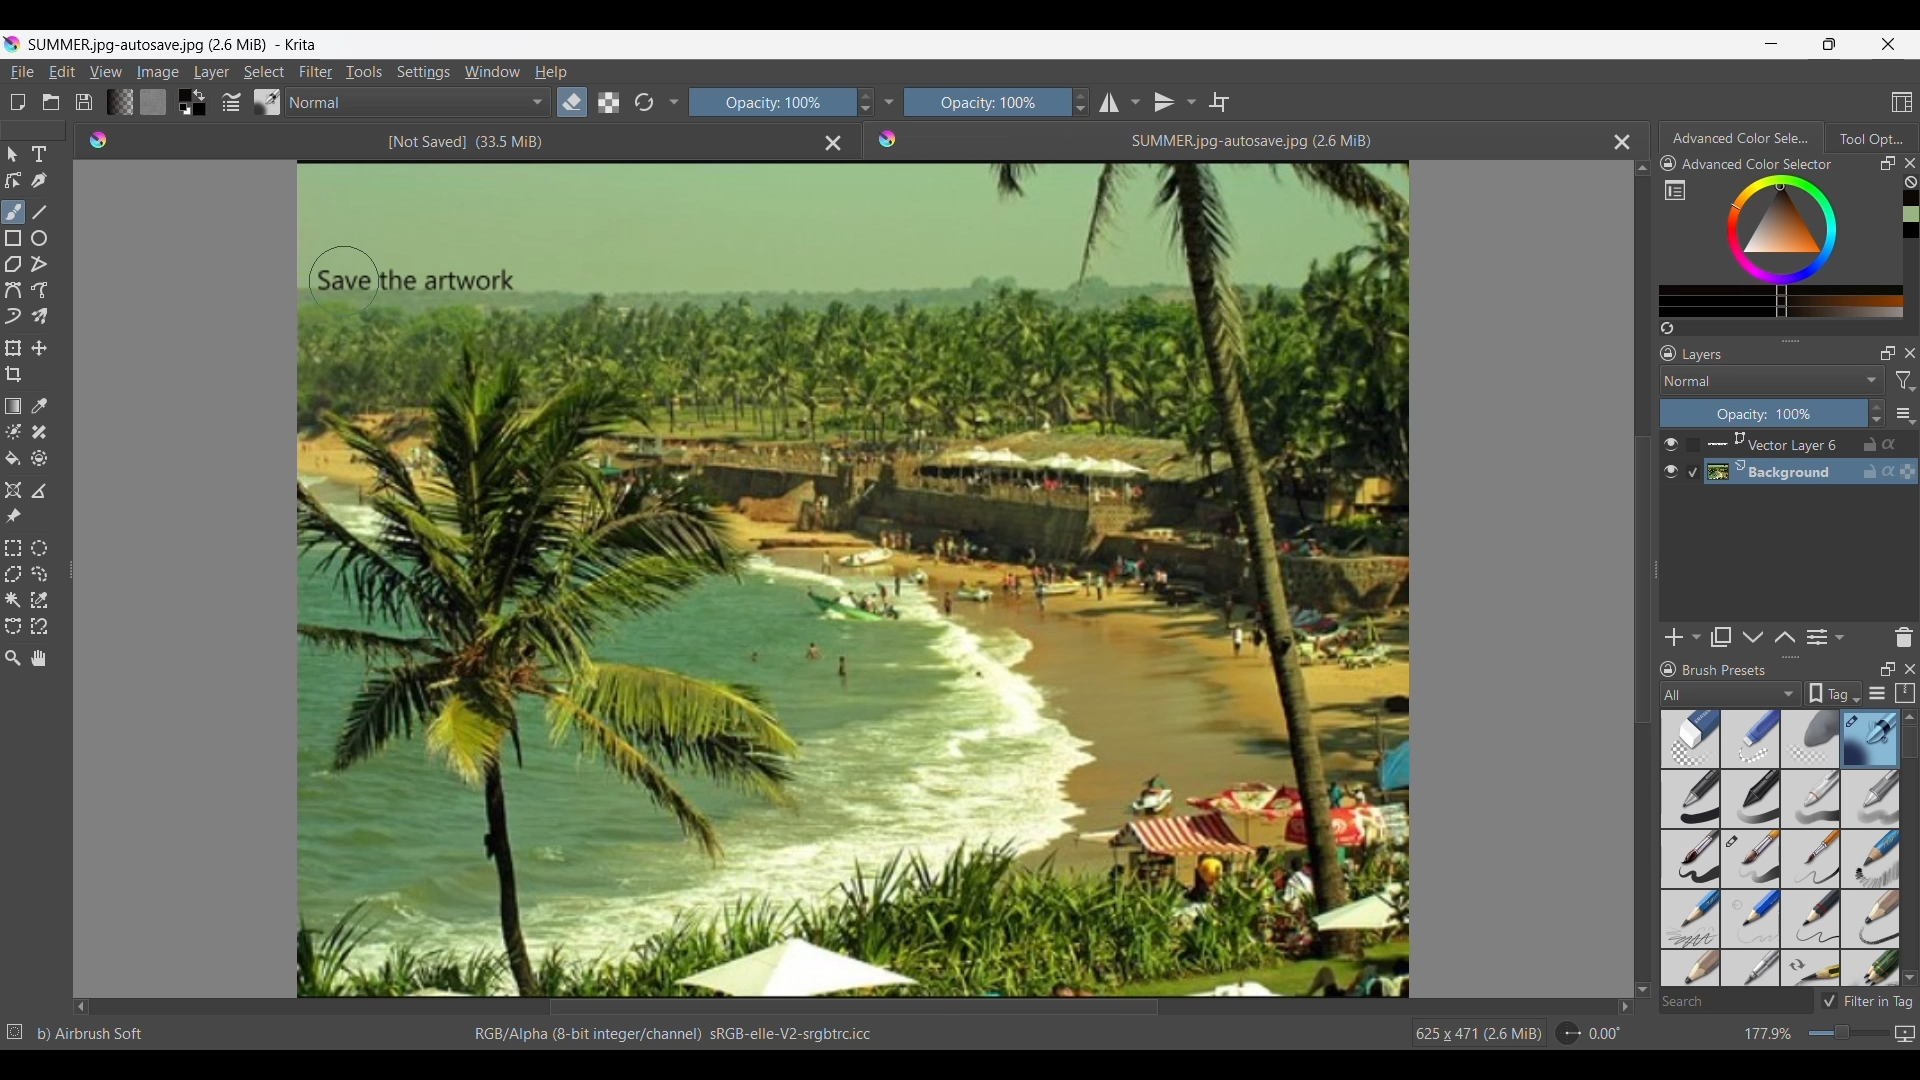  Describe the element at coordinates (15, 1032) in the screenshot. I see `No selection ` at that location.